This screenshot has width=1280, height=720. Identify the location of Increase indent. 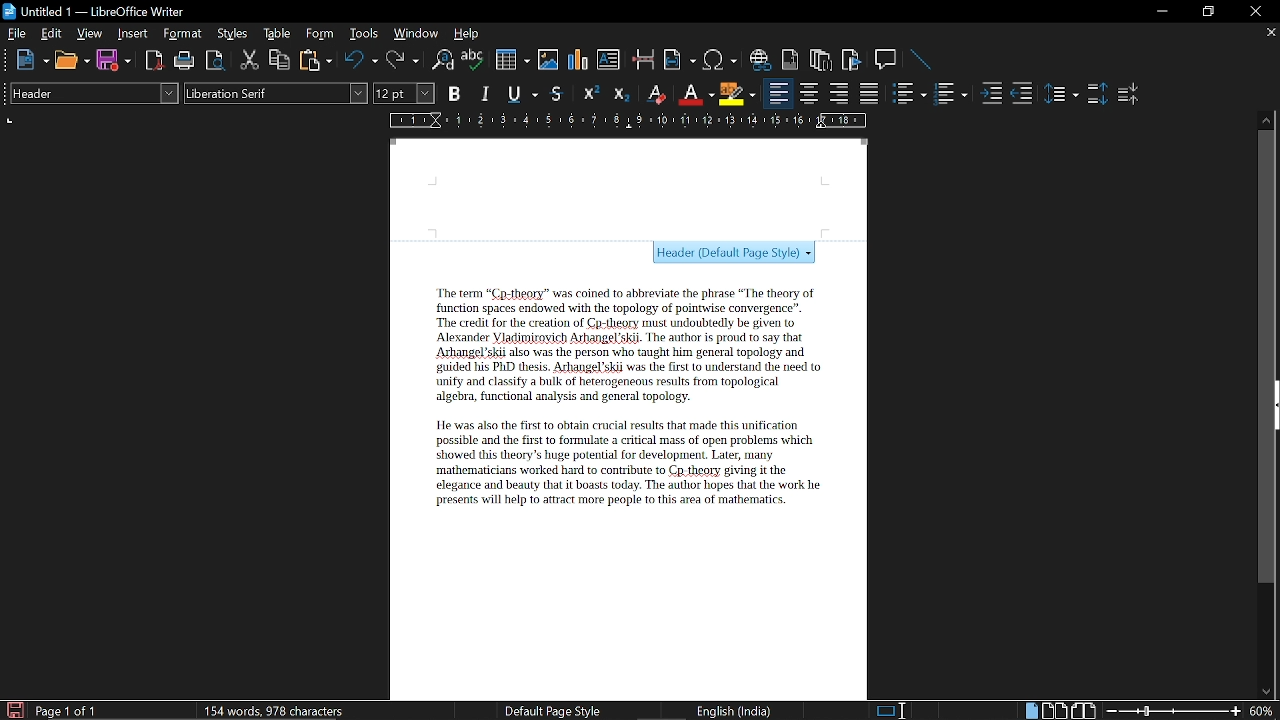
(990, 93).